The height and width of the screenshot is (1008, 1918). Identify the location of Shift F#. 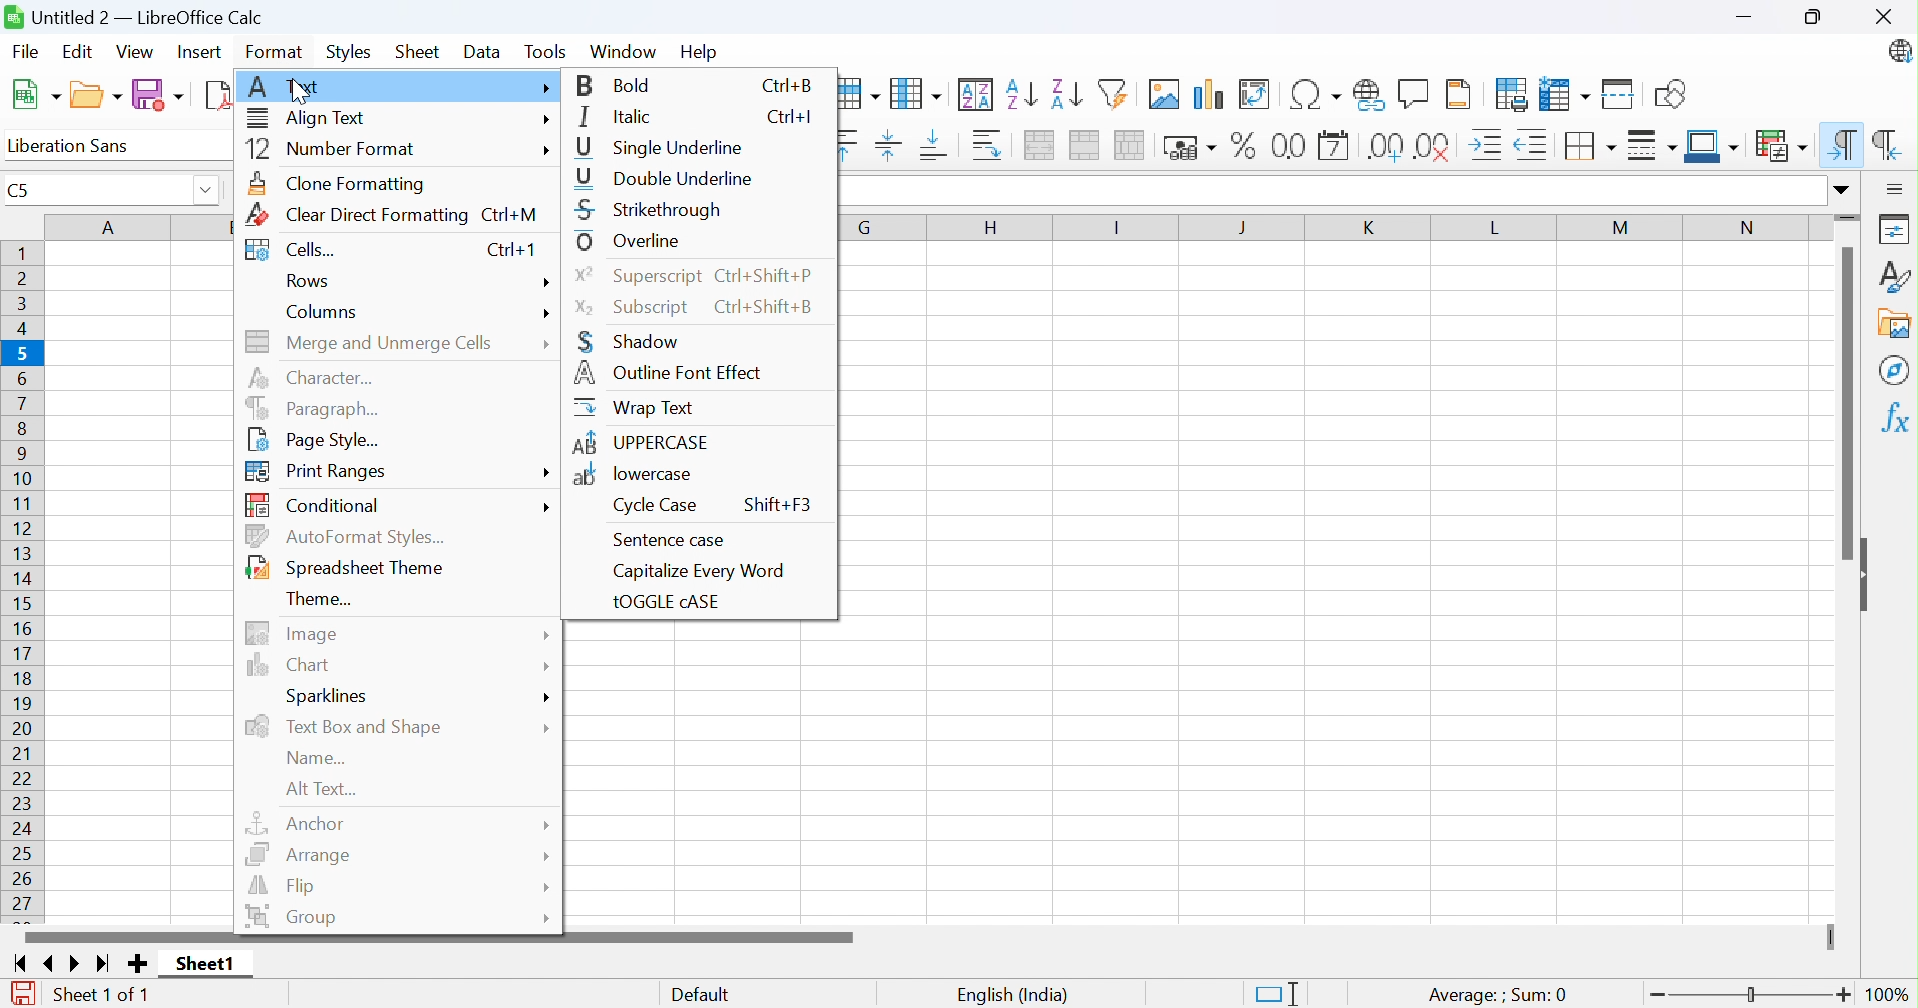
(782, 503).